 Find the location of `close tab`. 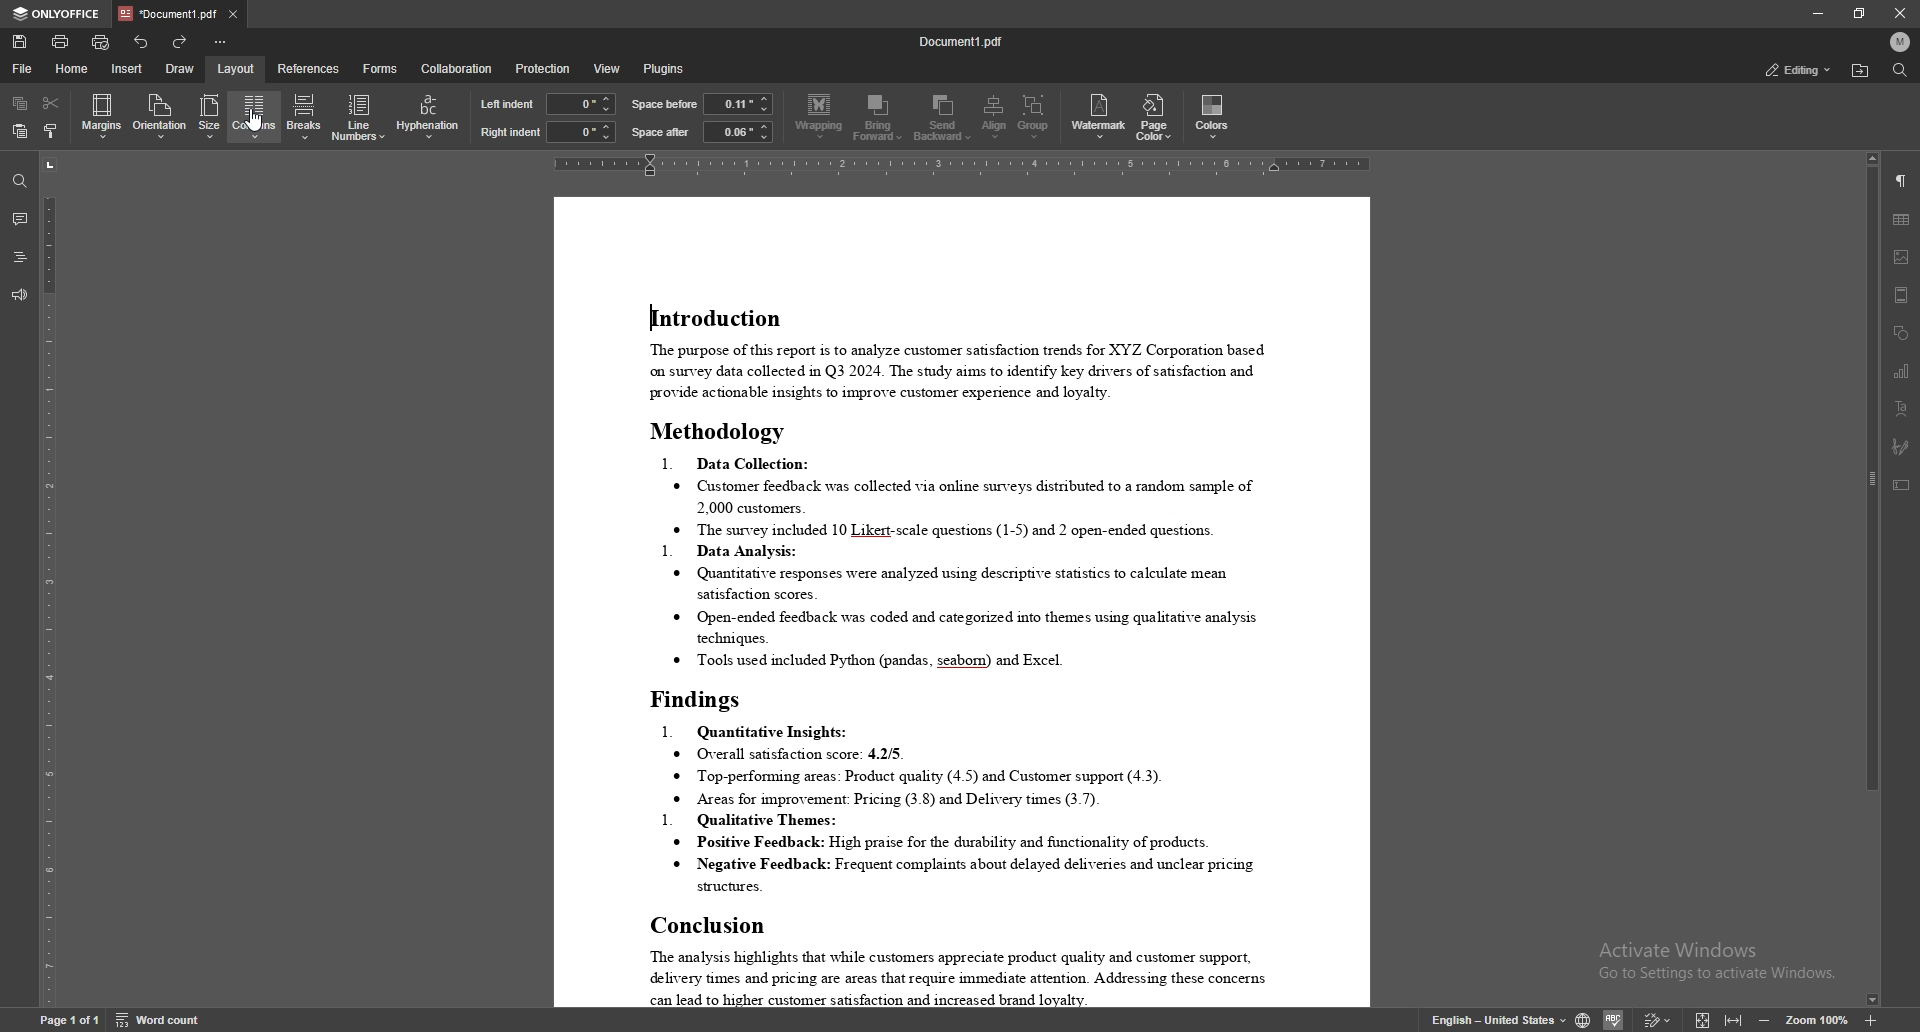

close tab is located at coordinates (235, 14).